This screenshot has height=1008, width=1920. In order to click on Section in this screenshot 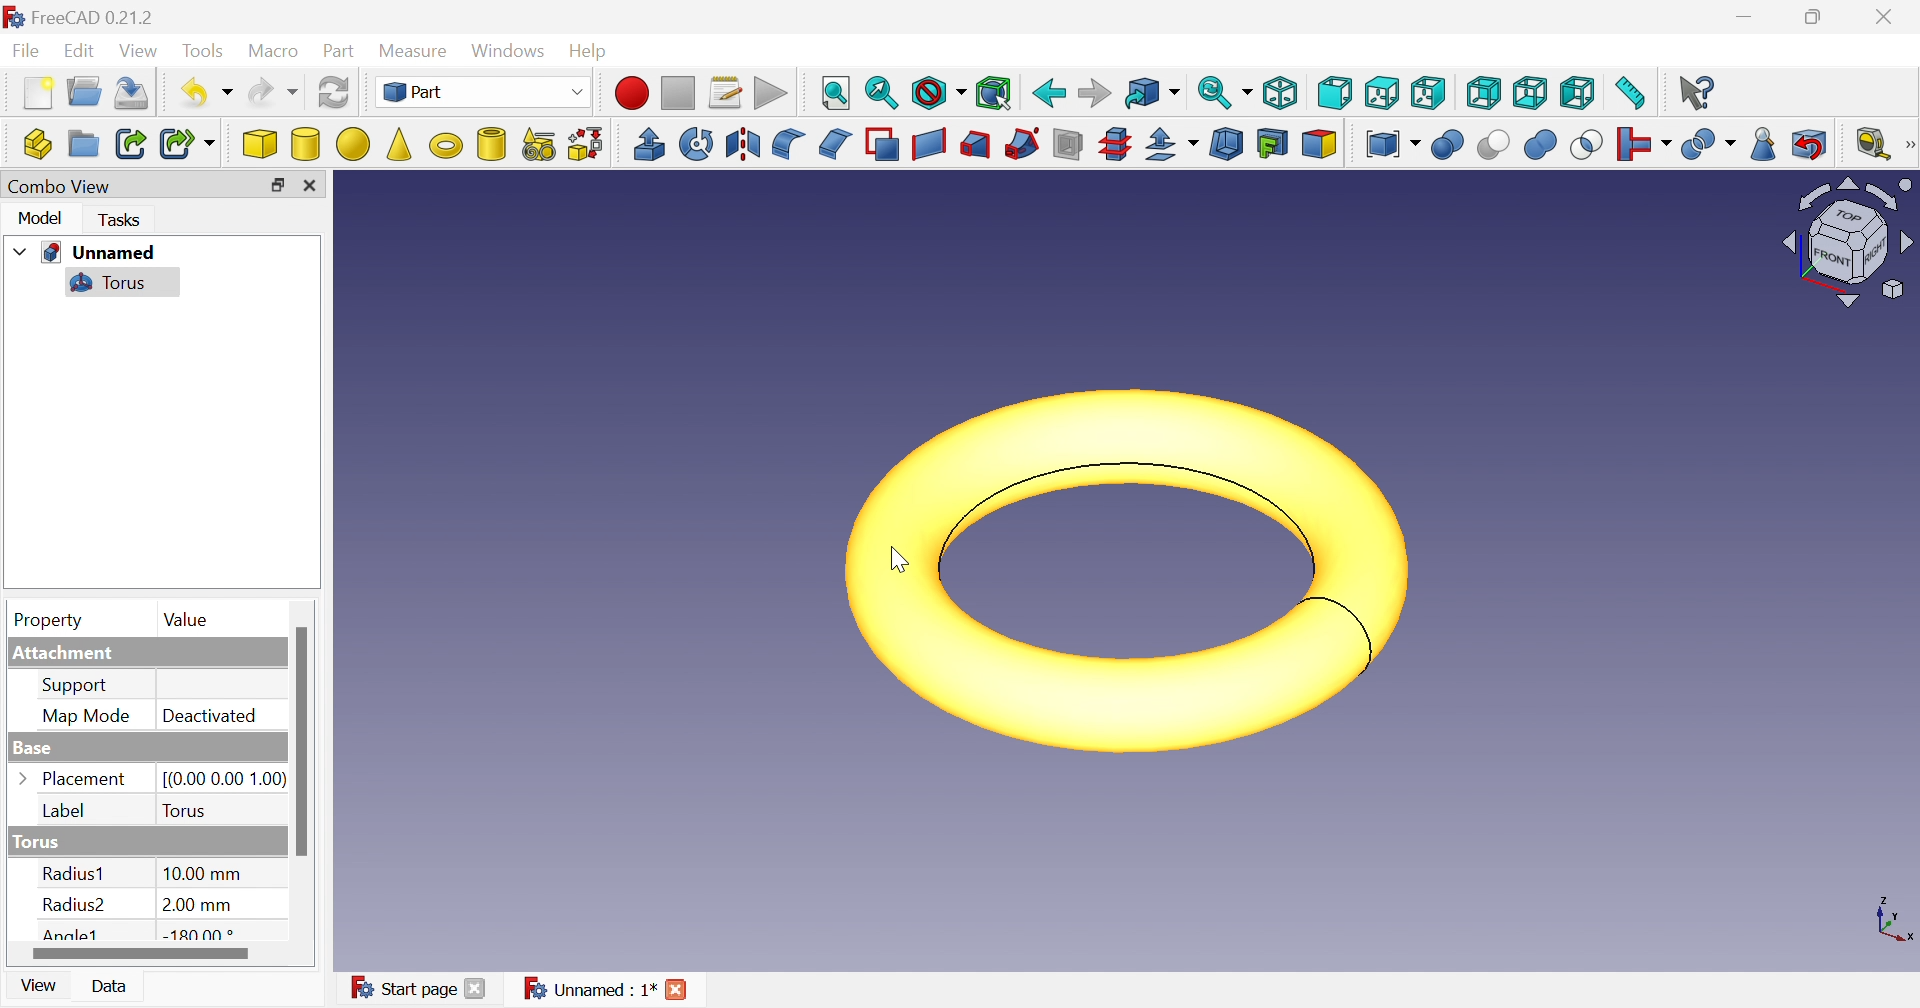, I will do `click(1070, 144)`.